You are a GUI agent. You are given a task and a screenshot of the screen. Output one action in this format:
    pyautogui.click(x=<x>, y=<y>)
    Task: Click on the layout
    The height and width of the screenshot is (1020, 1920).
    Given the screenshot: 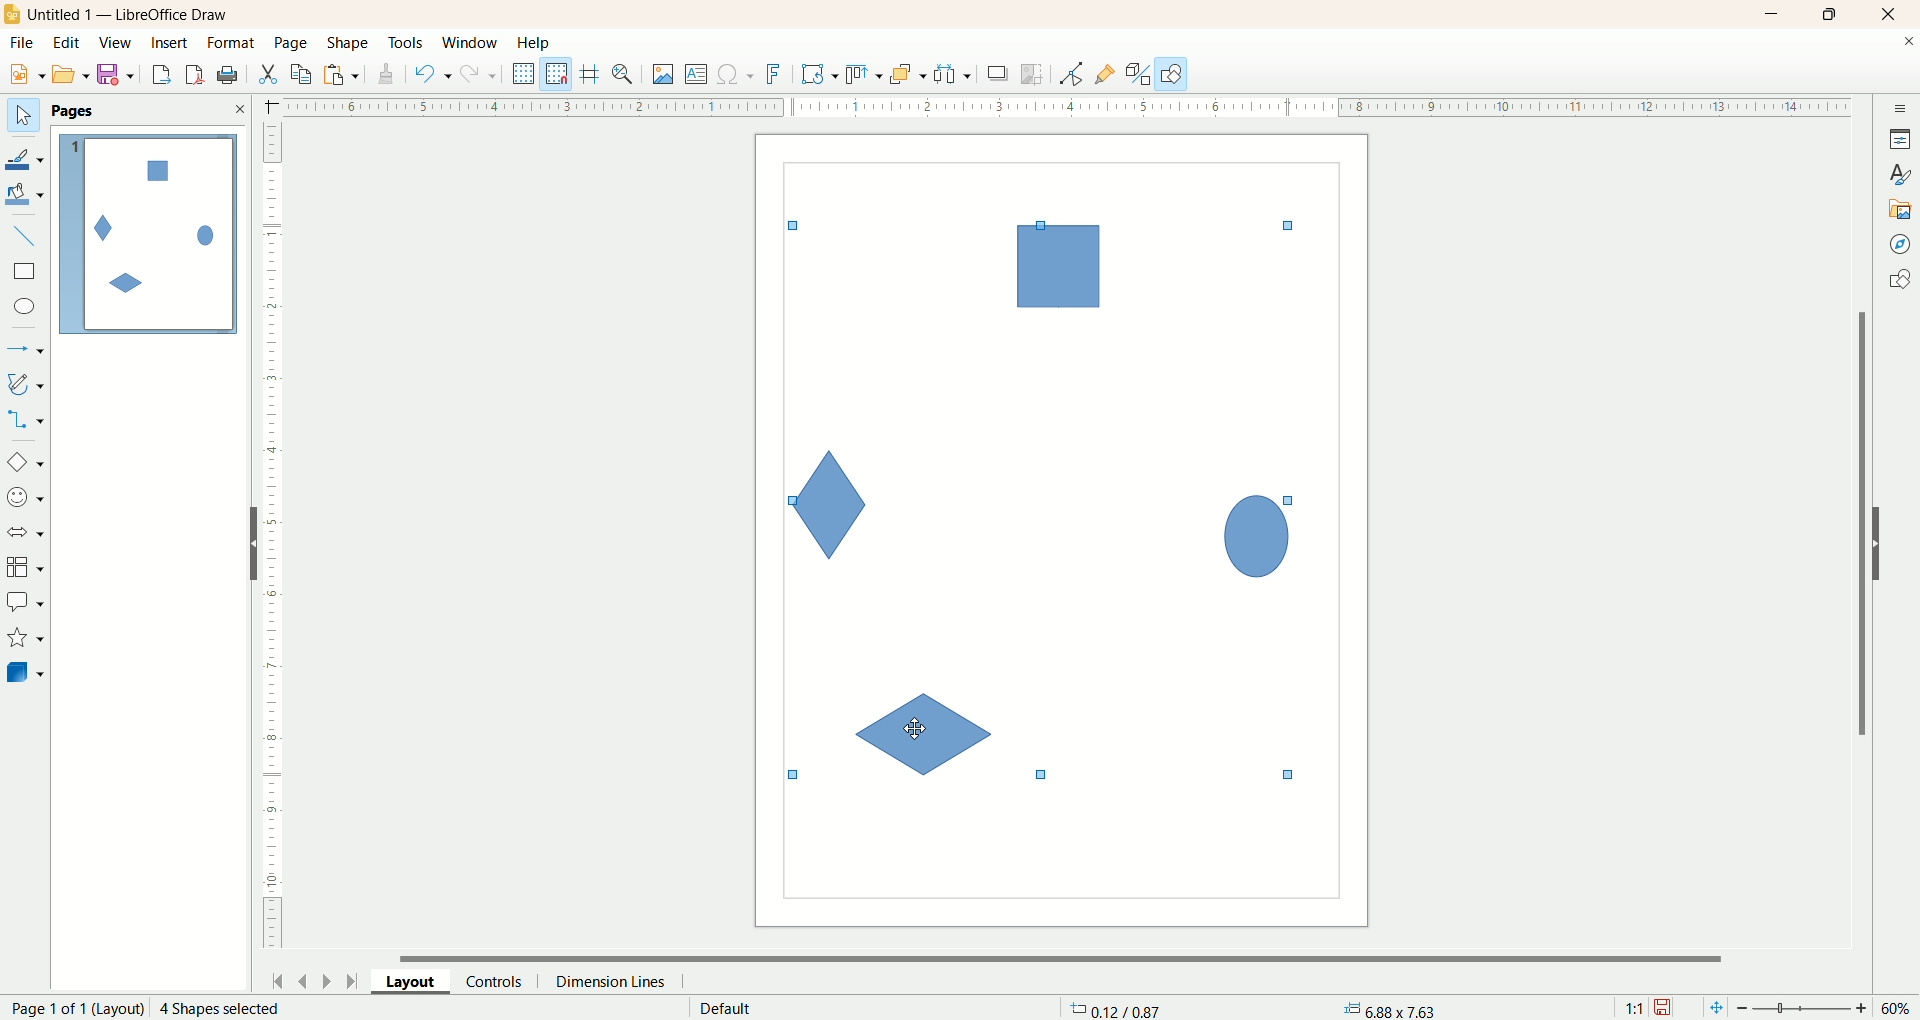 What is the action you would take?
    pyautogui.click(x=419, y=980)
    